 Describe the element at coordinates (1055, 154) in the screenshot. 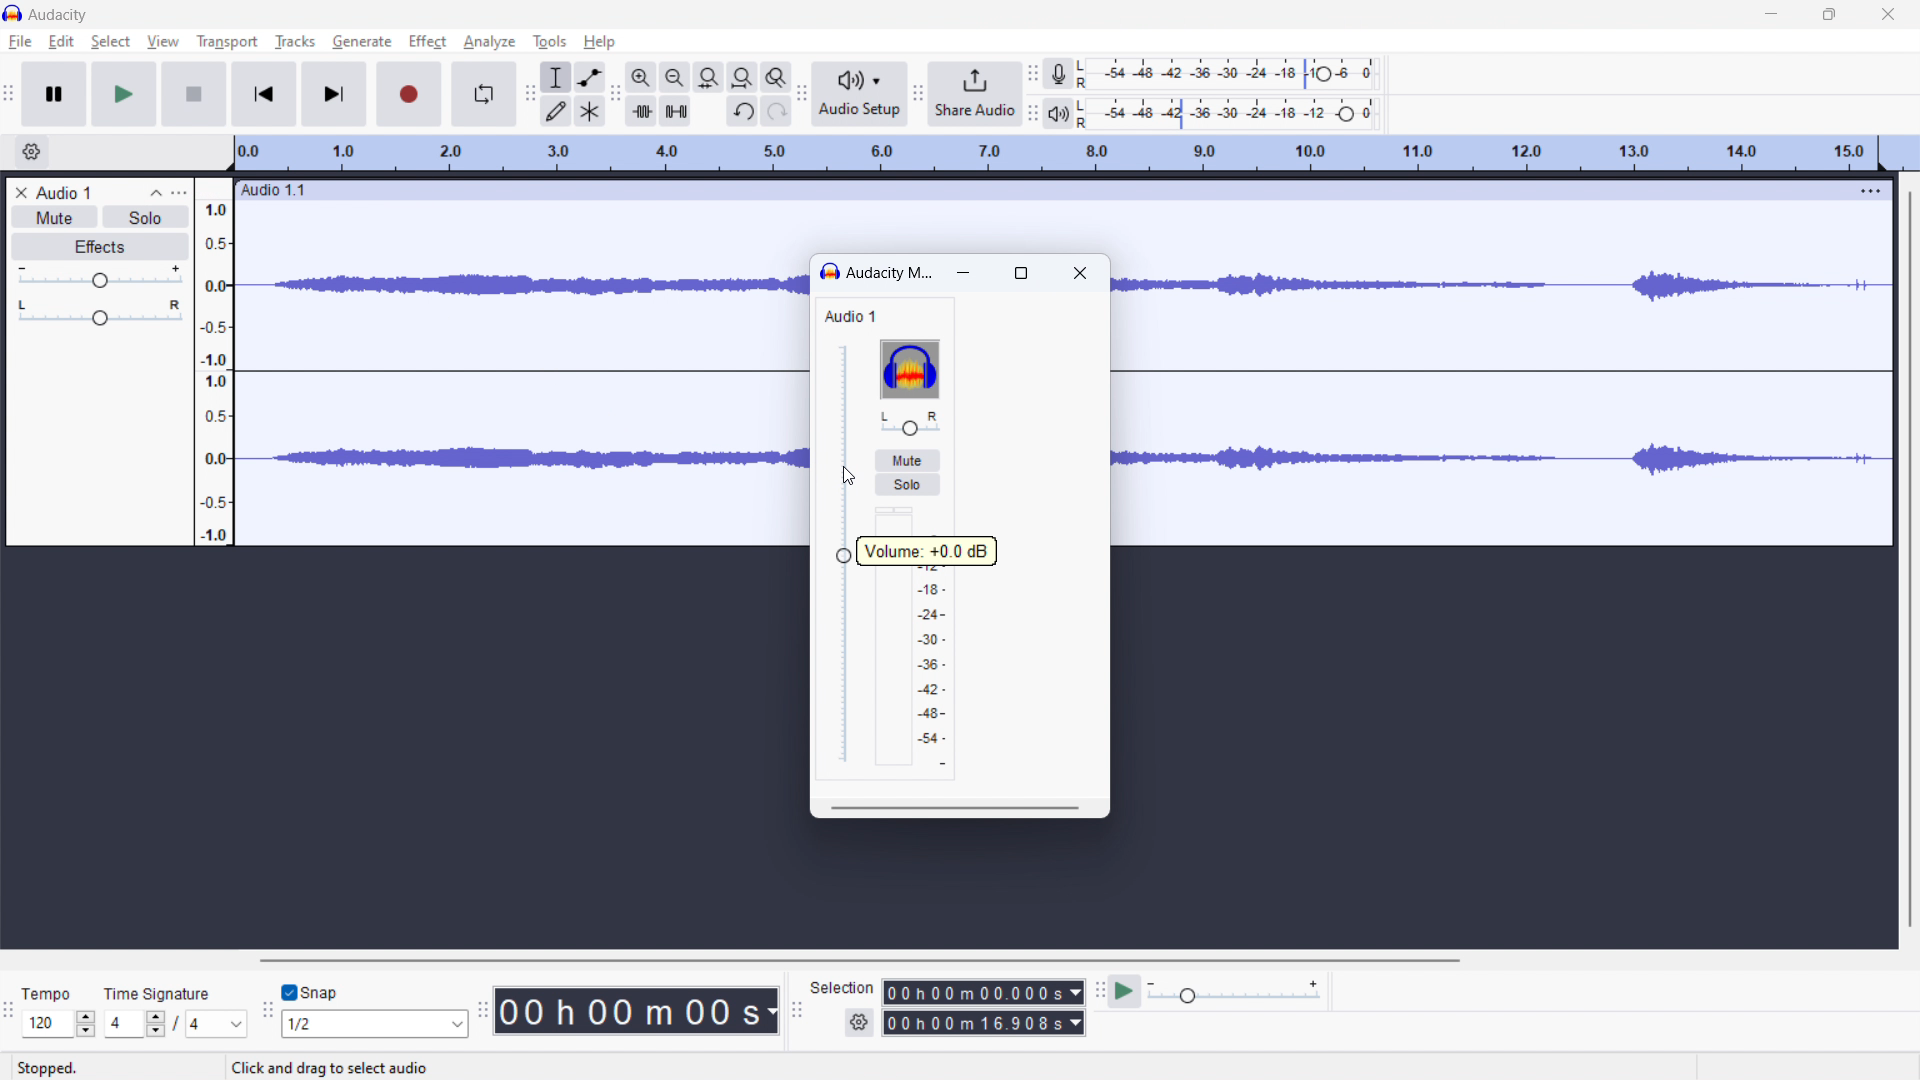

I see `timeline` at that location.